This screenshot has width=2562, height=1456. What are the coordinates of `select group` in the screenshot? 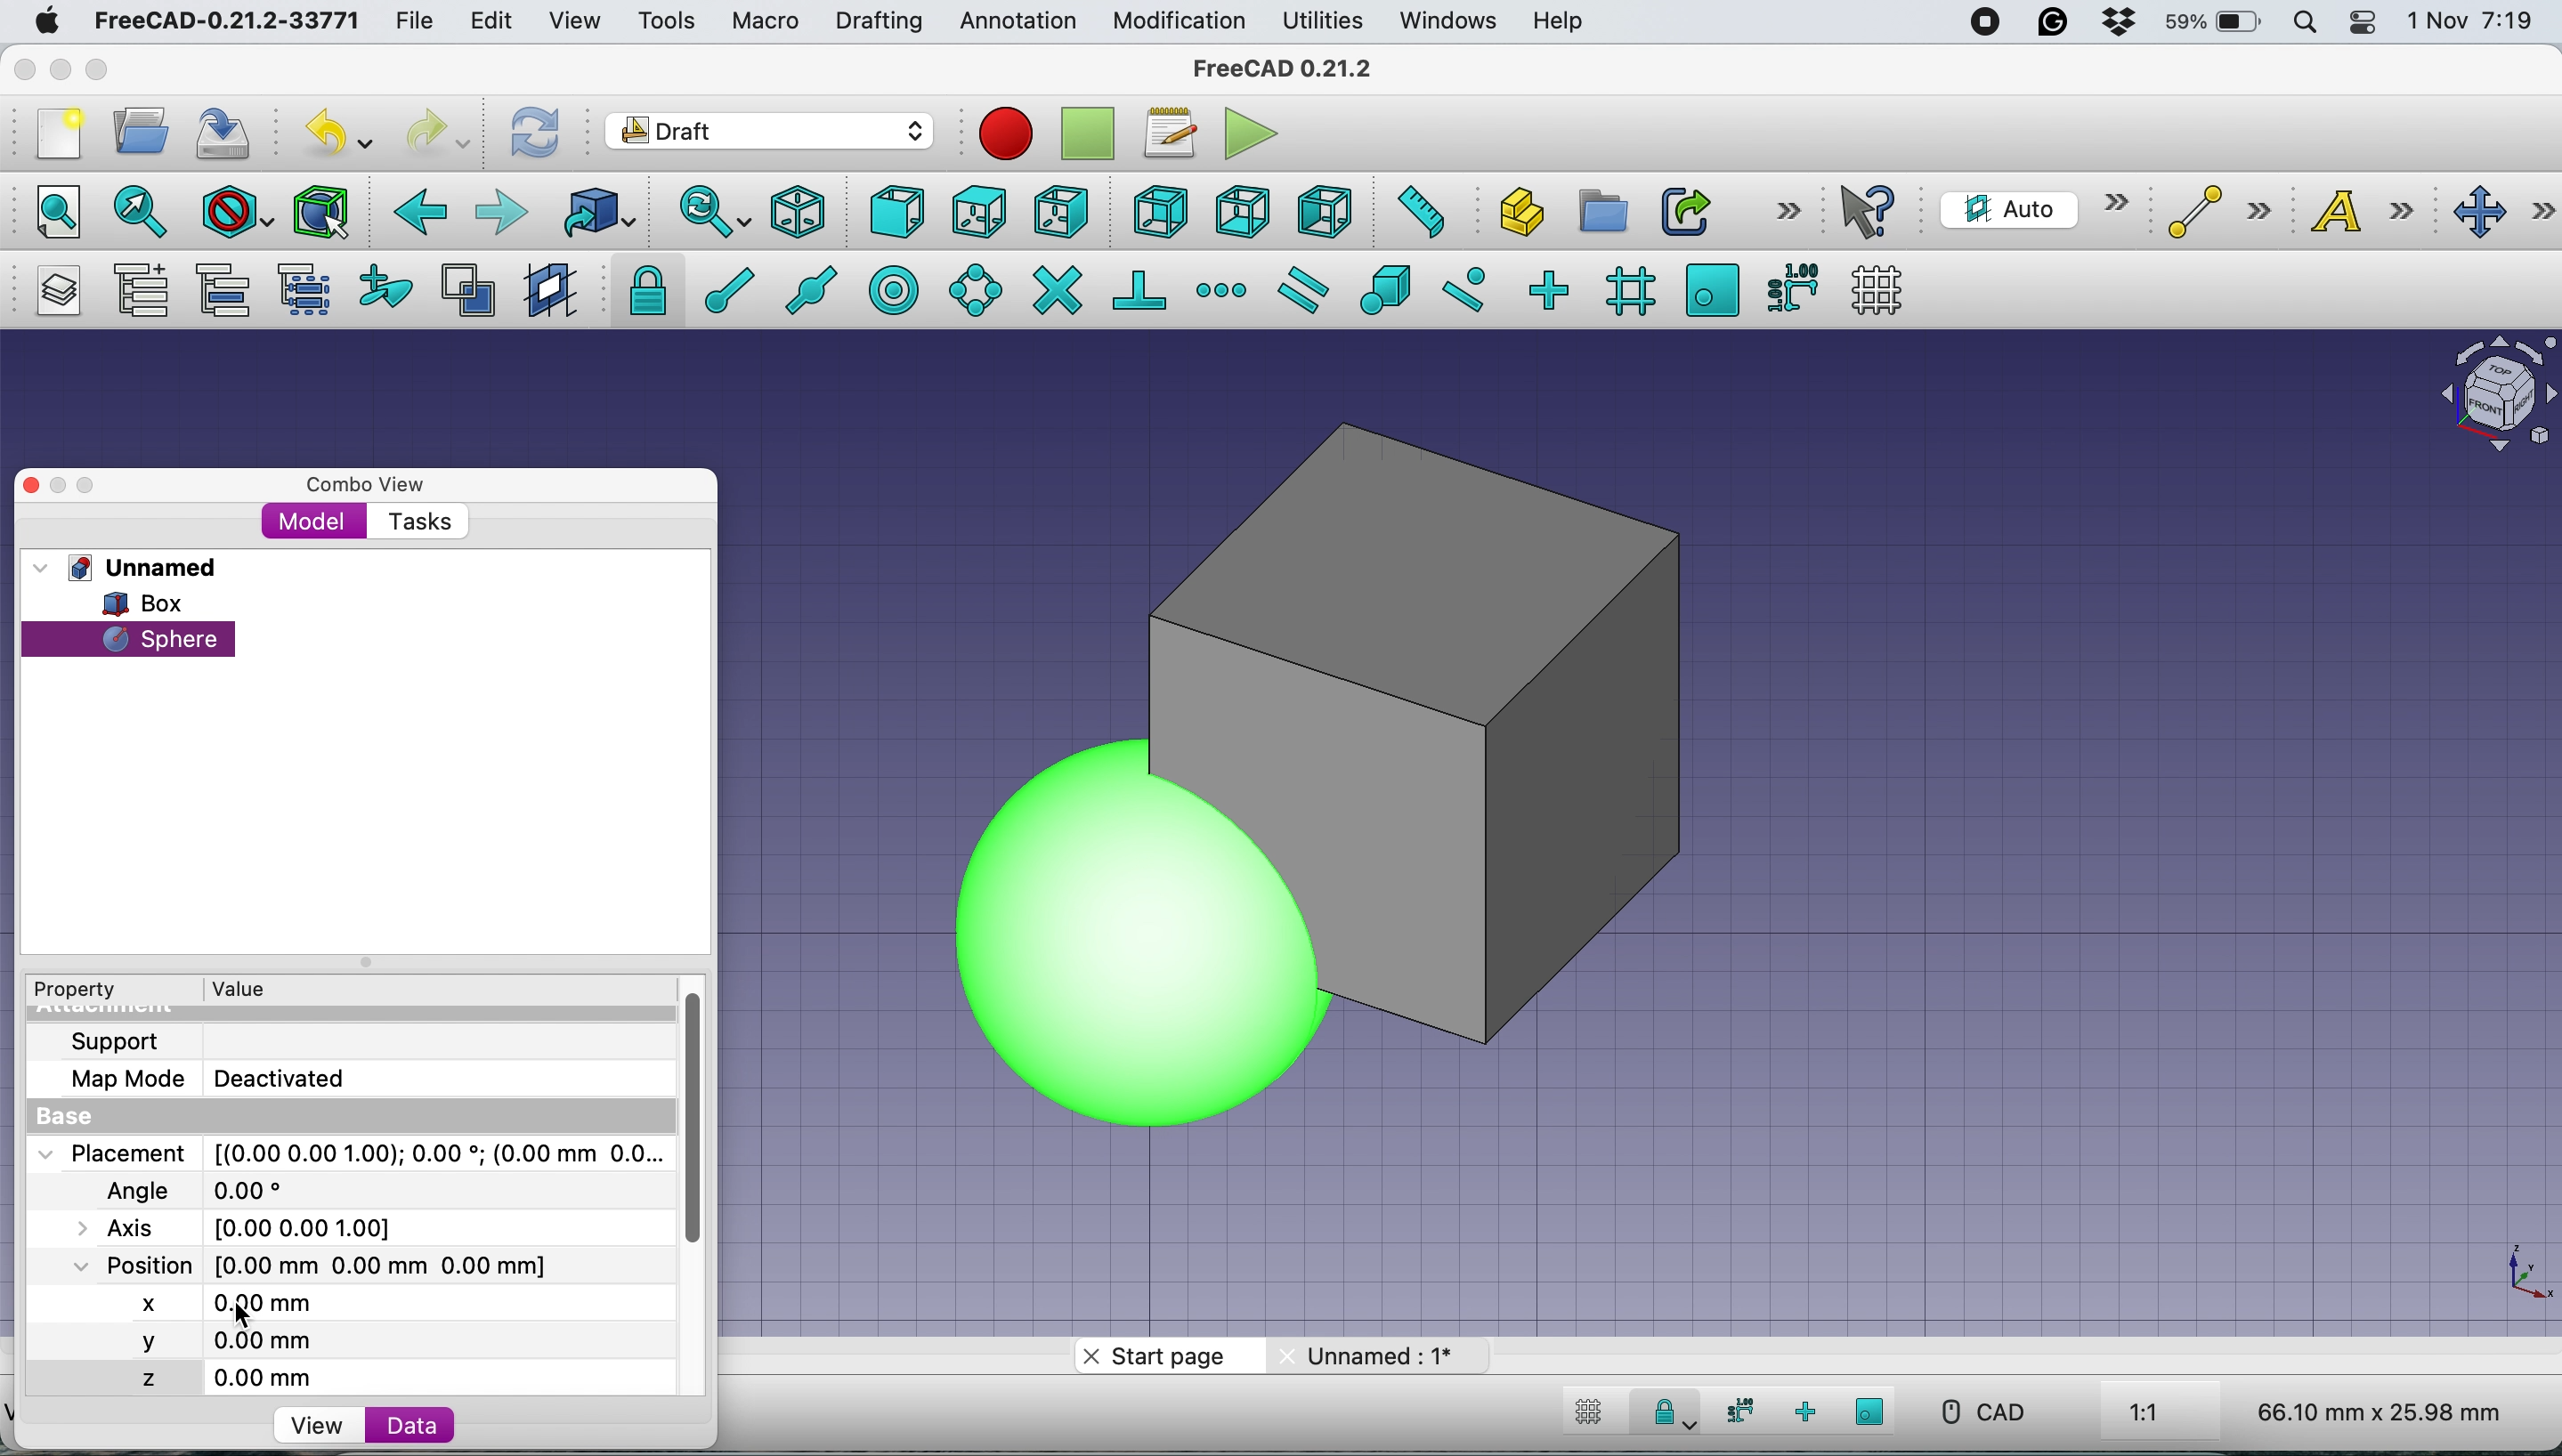 It's located at (303, 294).